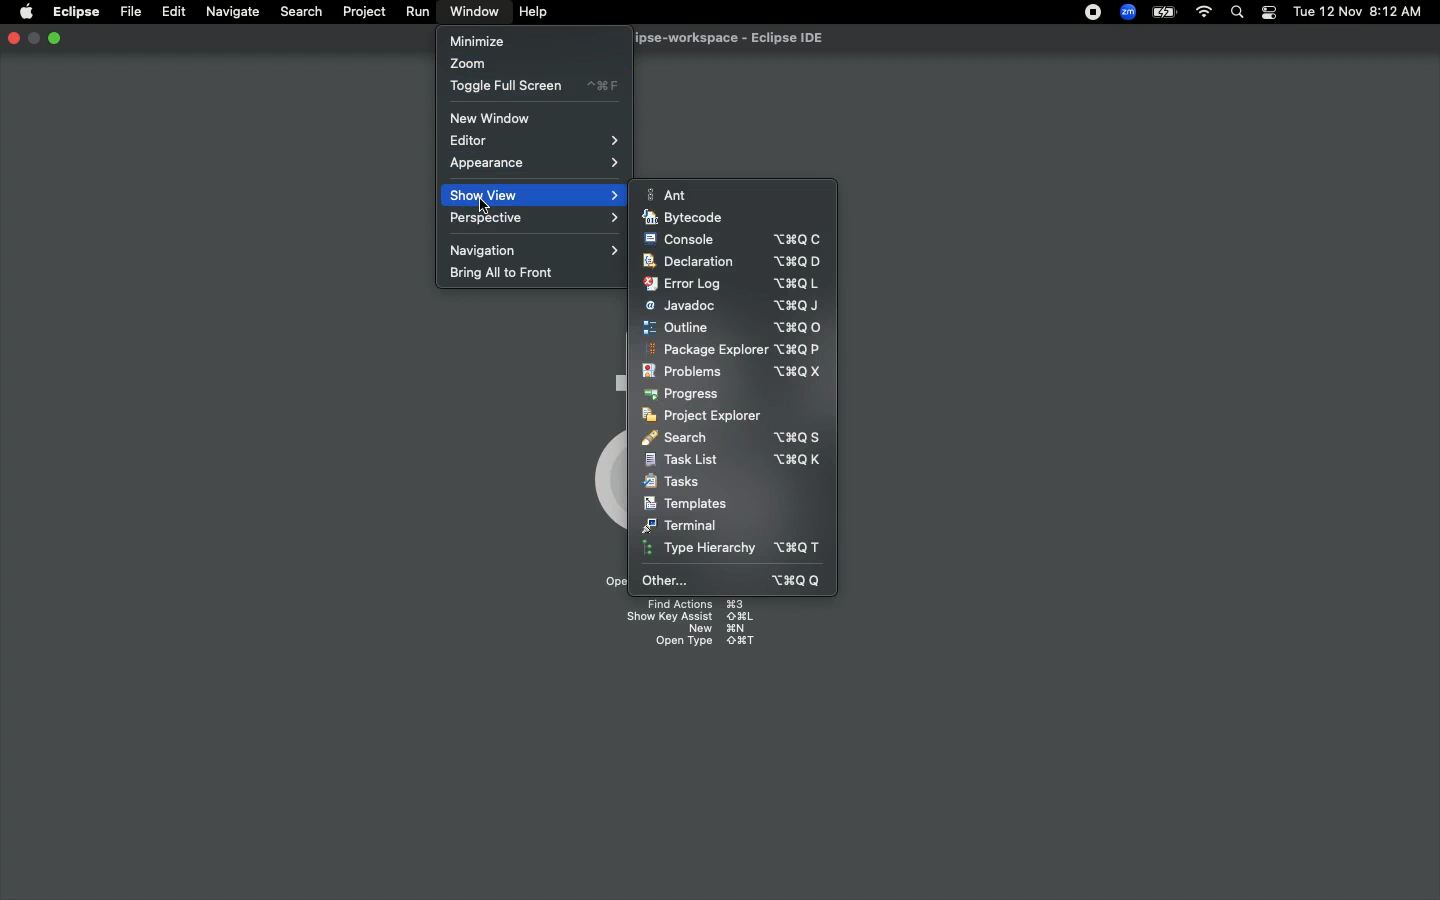 This screenshot has width=1440, height=900. What do you see at coordinates (735, 548) in the screenshot?
I see `Type hierarchy` at bounding box center [735, 548].